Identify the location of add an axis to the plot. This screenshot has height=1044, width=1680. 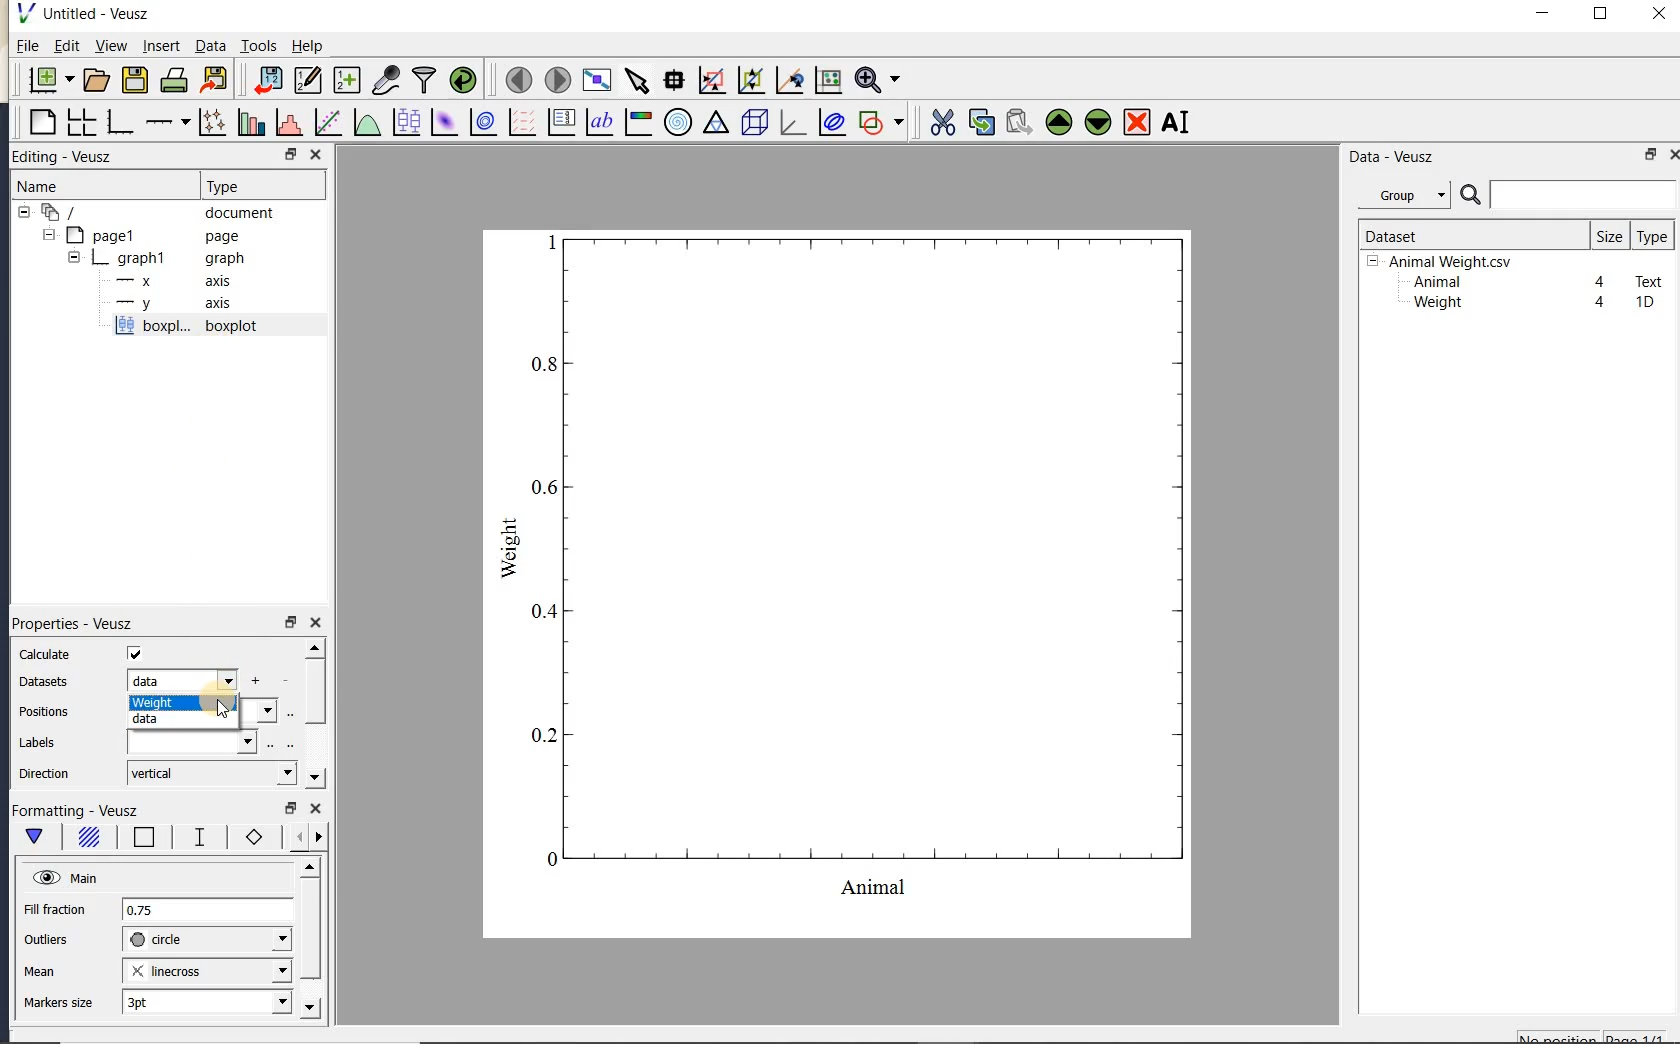
(167, 122).